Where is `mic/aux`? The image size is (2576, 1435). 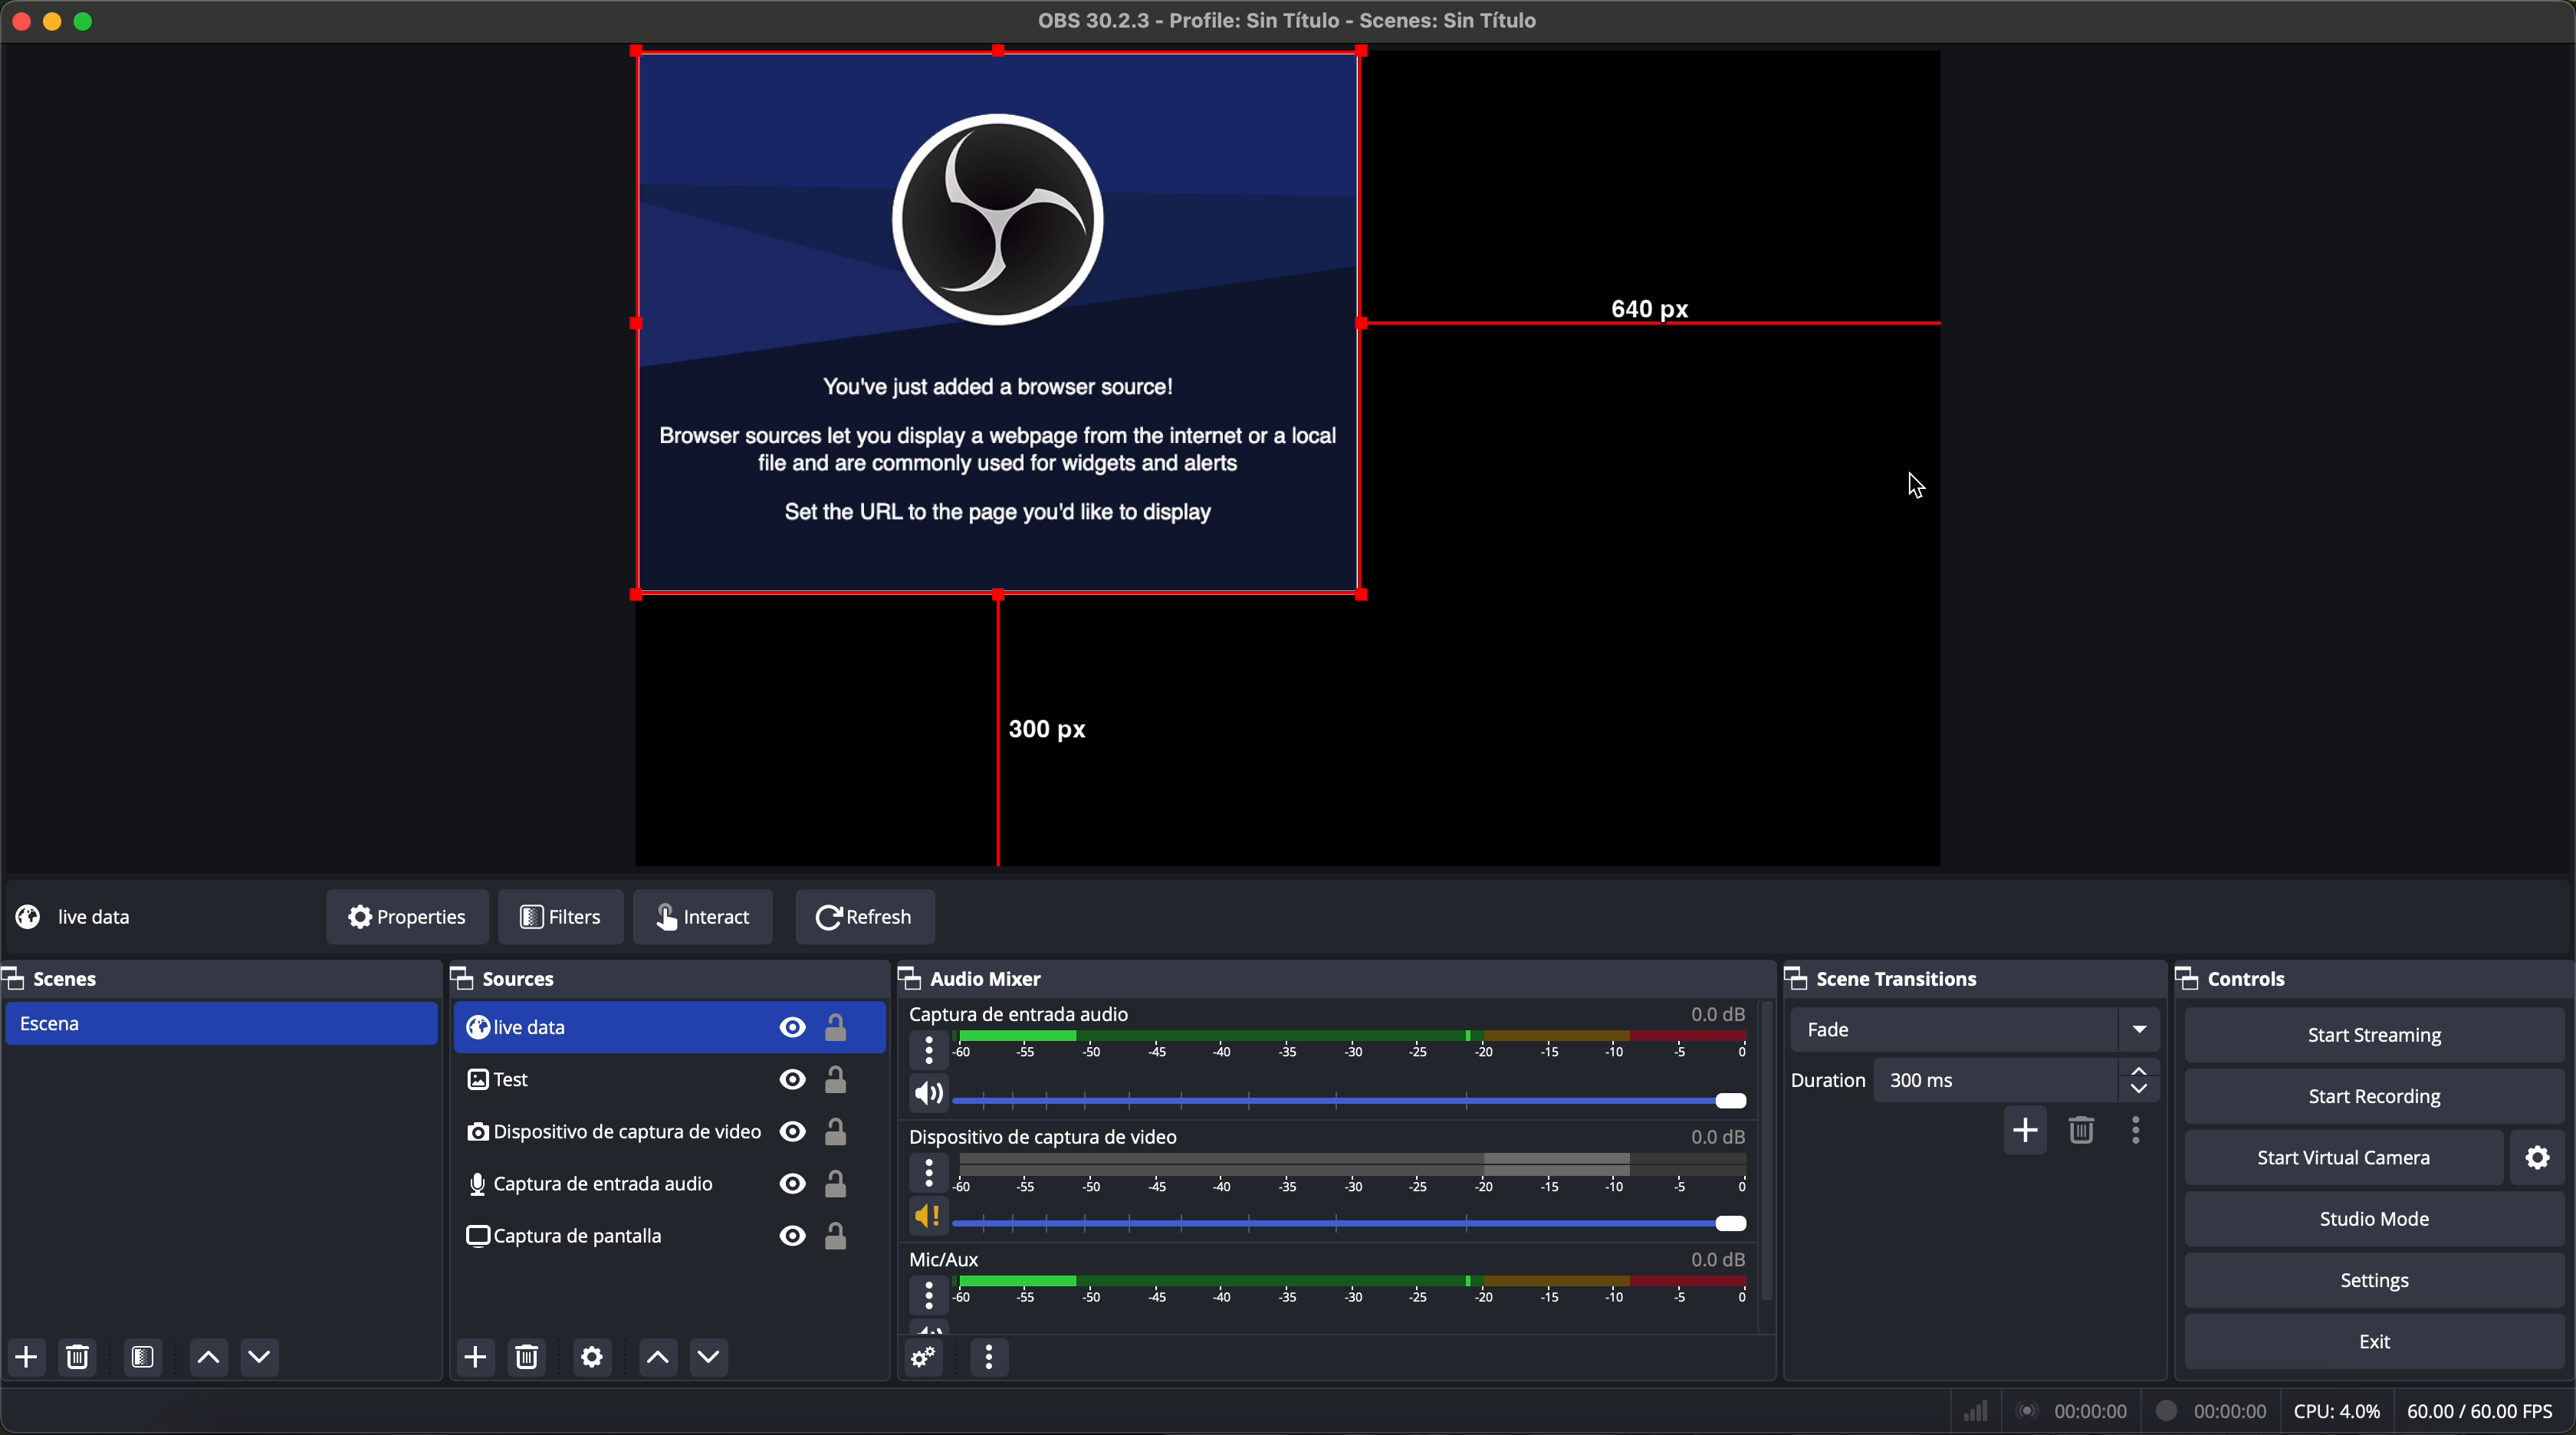
mic/aux is located at coordinates (955, 1259).